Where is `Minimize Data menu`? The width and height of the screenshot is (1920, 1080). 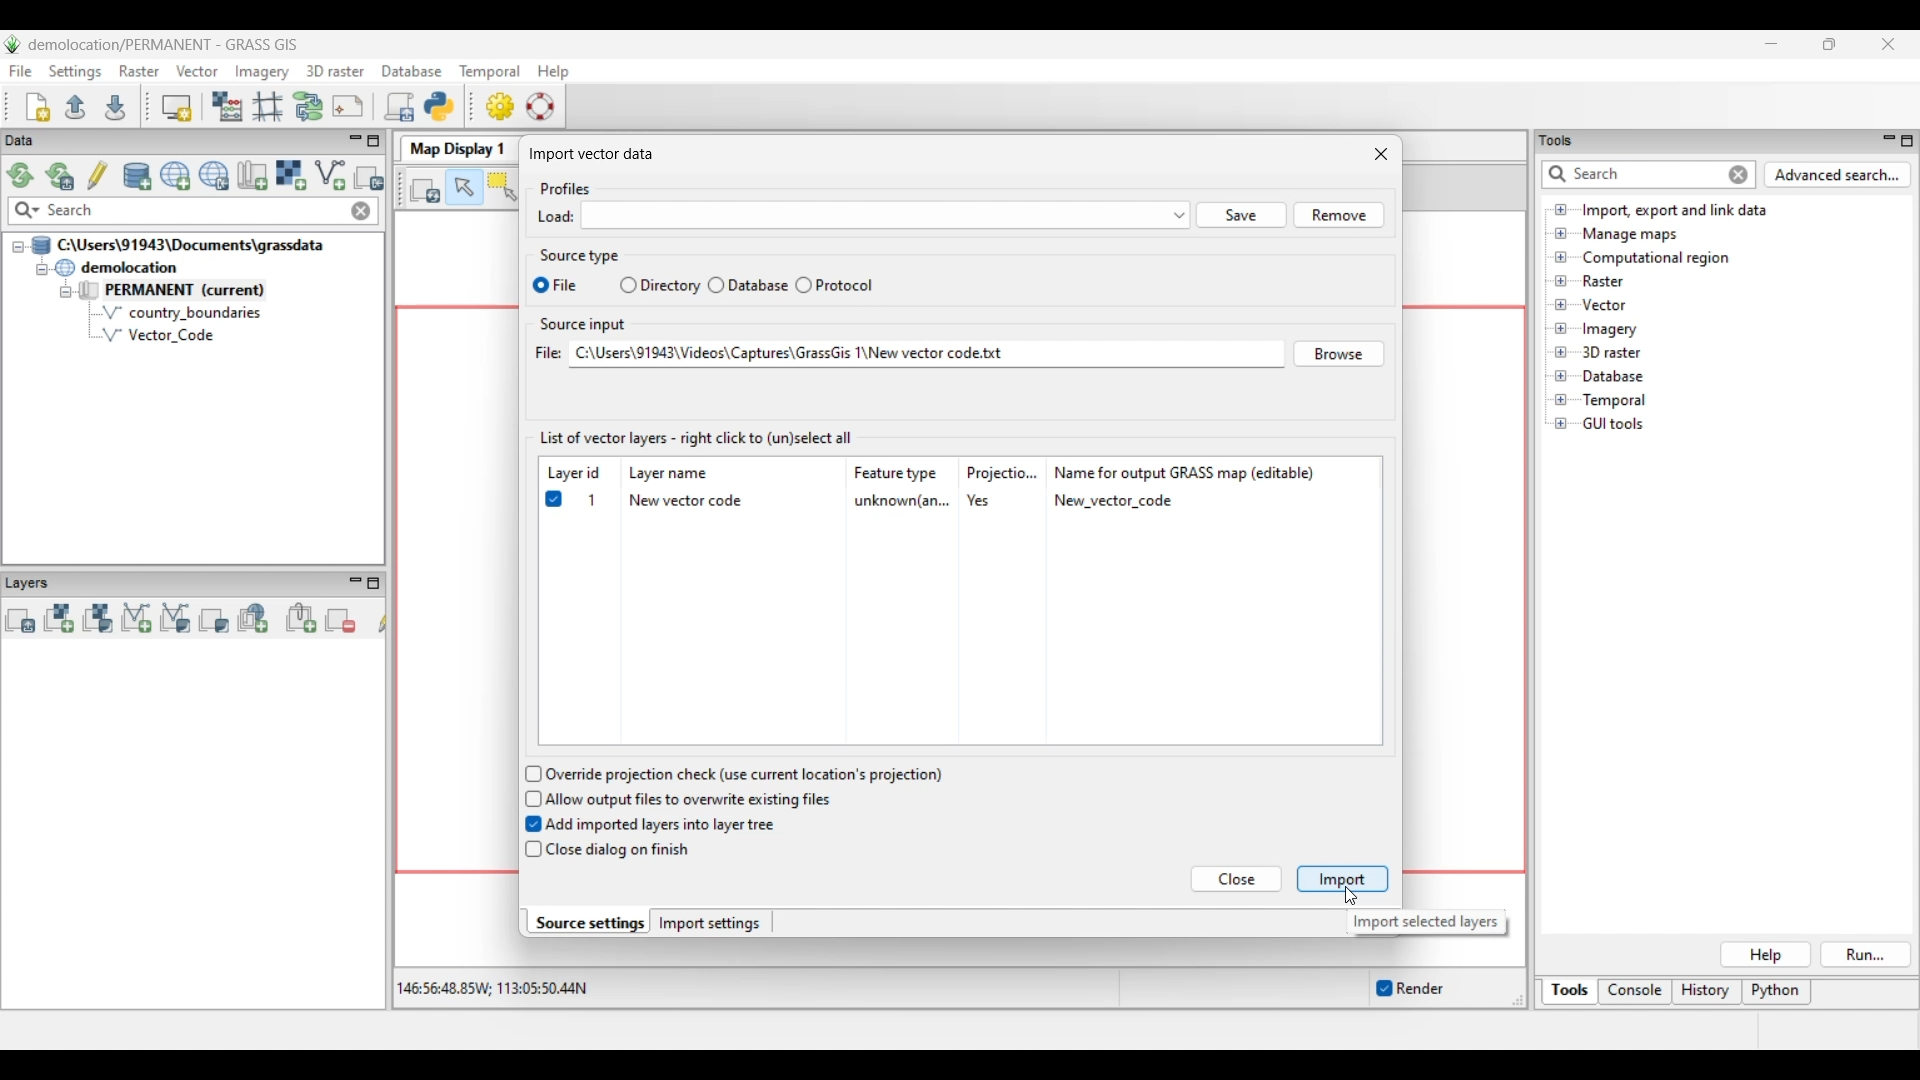
Minimize Data menu is located at coordinates (355, 142).